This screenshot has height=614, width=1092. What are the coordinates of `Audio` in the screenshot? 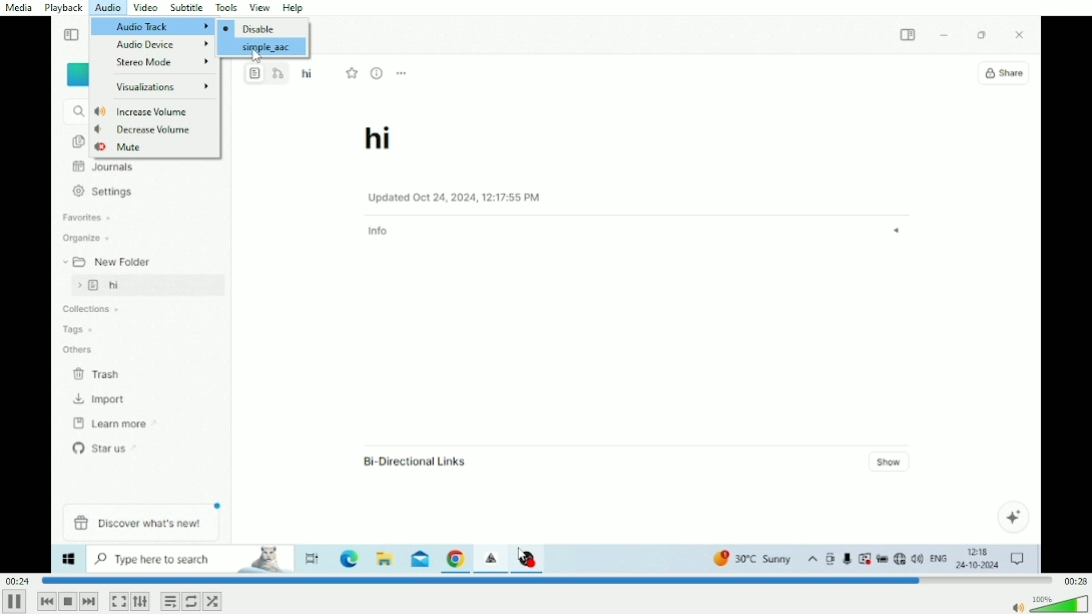 It's located at (108, 8).